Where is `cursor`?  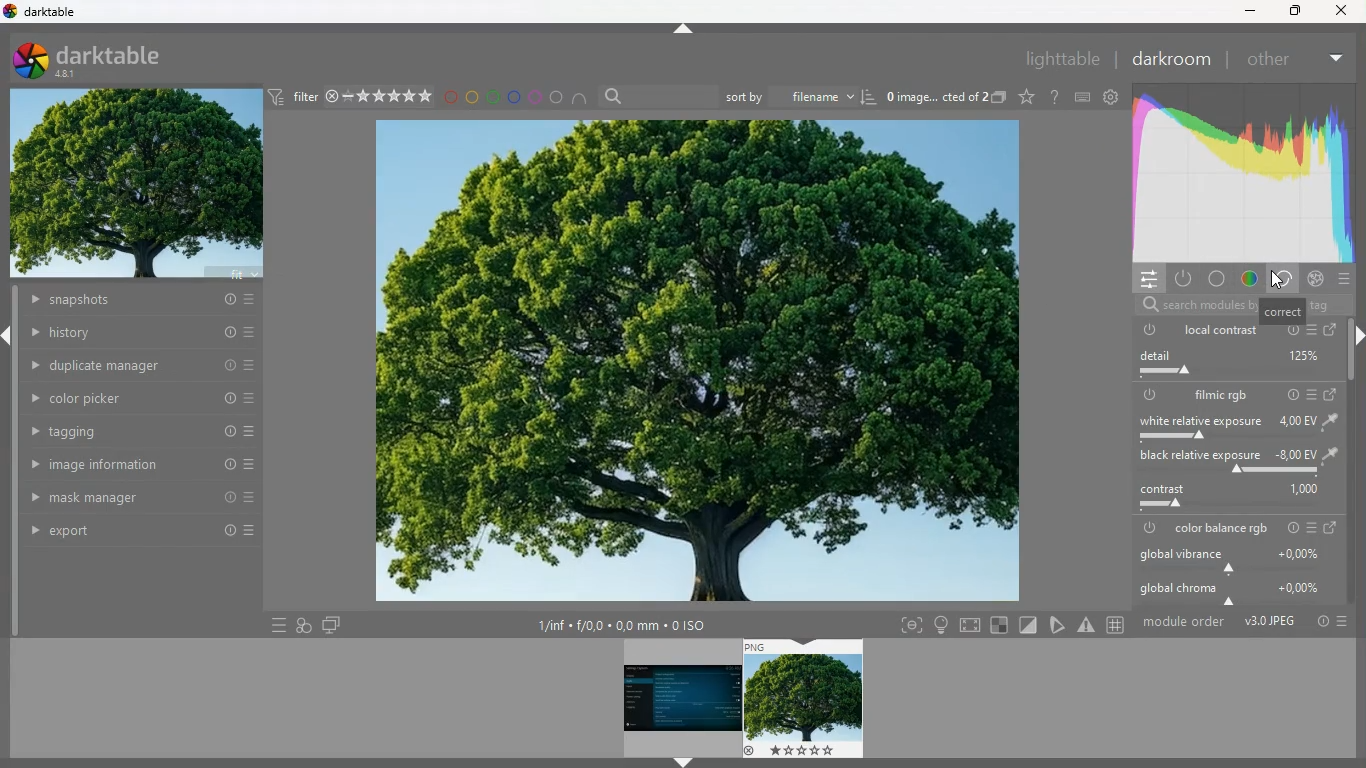
cursor is located at coordinates (1276, 281).